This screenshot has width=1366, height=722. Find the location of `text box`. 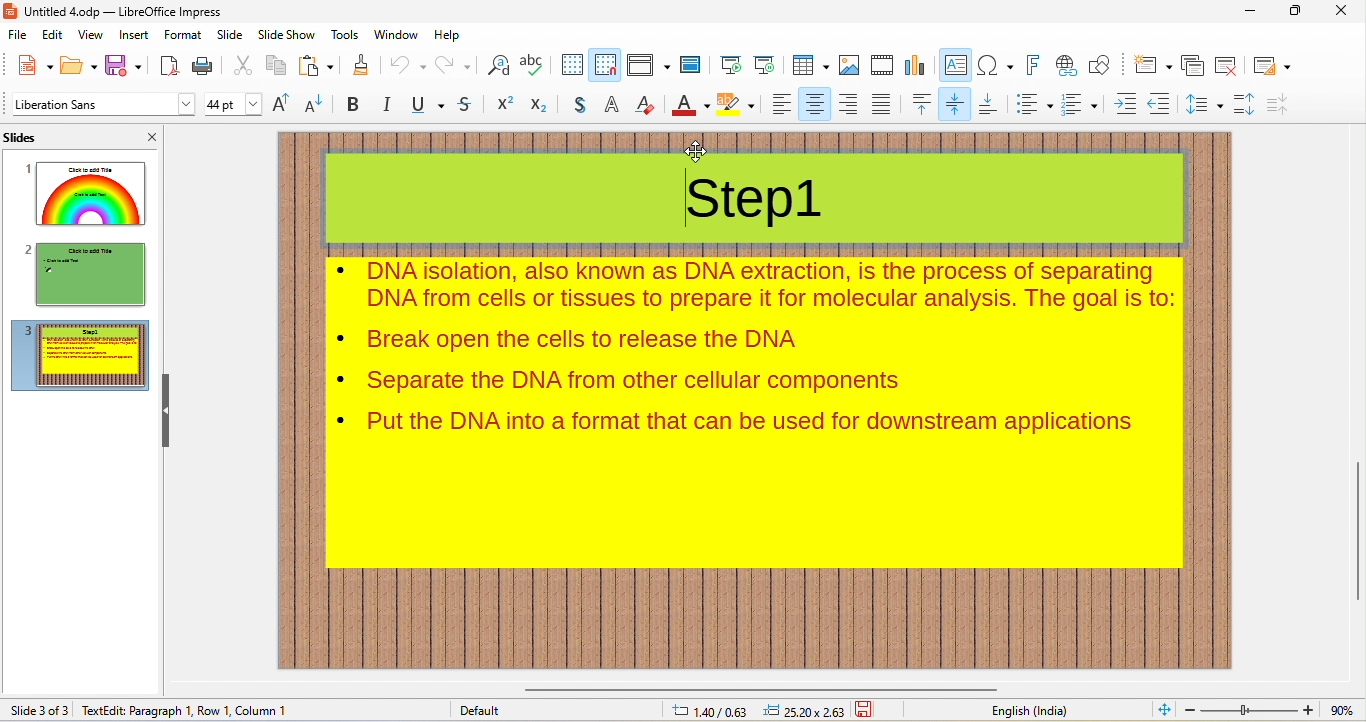

text box is located at coordinates (955, 67).